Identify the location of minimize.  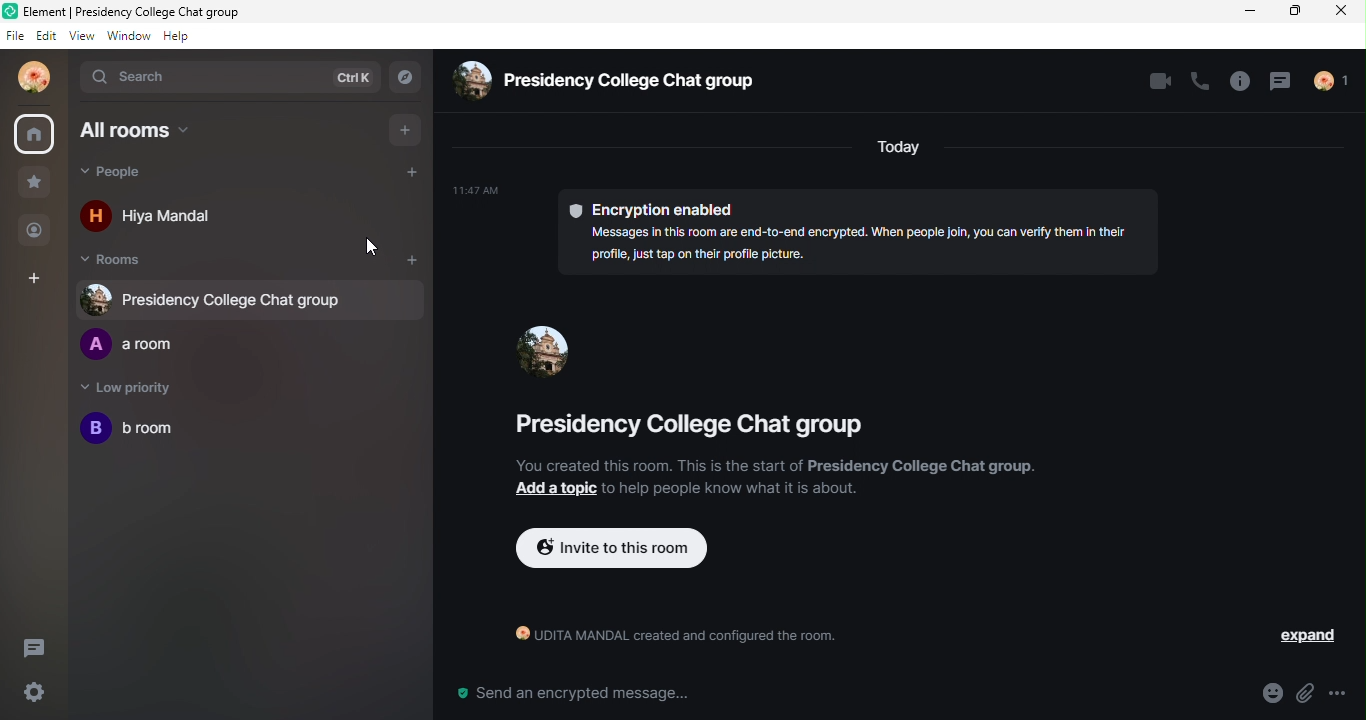
(1252, 13).